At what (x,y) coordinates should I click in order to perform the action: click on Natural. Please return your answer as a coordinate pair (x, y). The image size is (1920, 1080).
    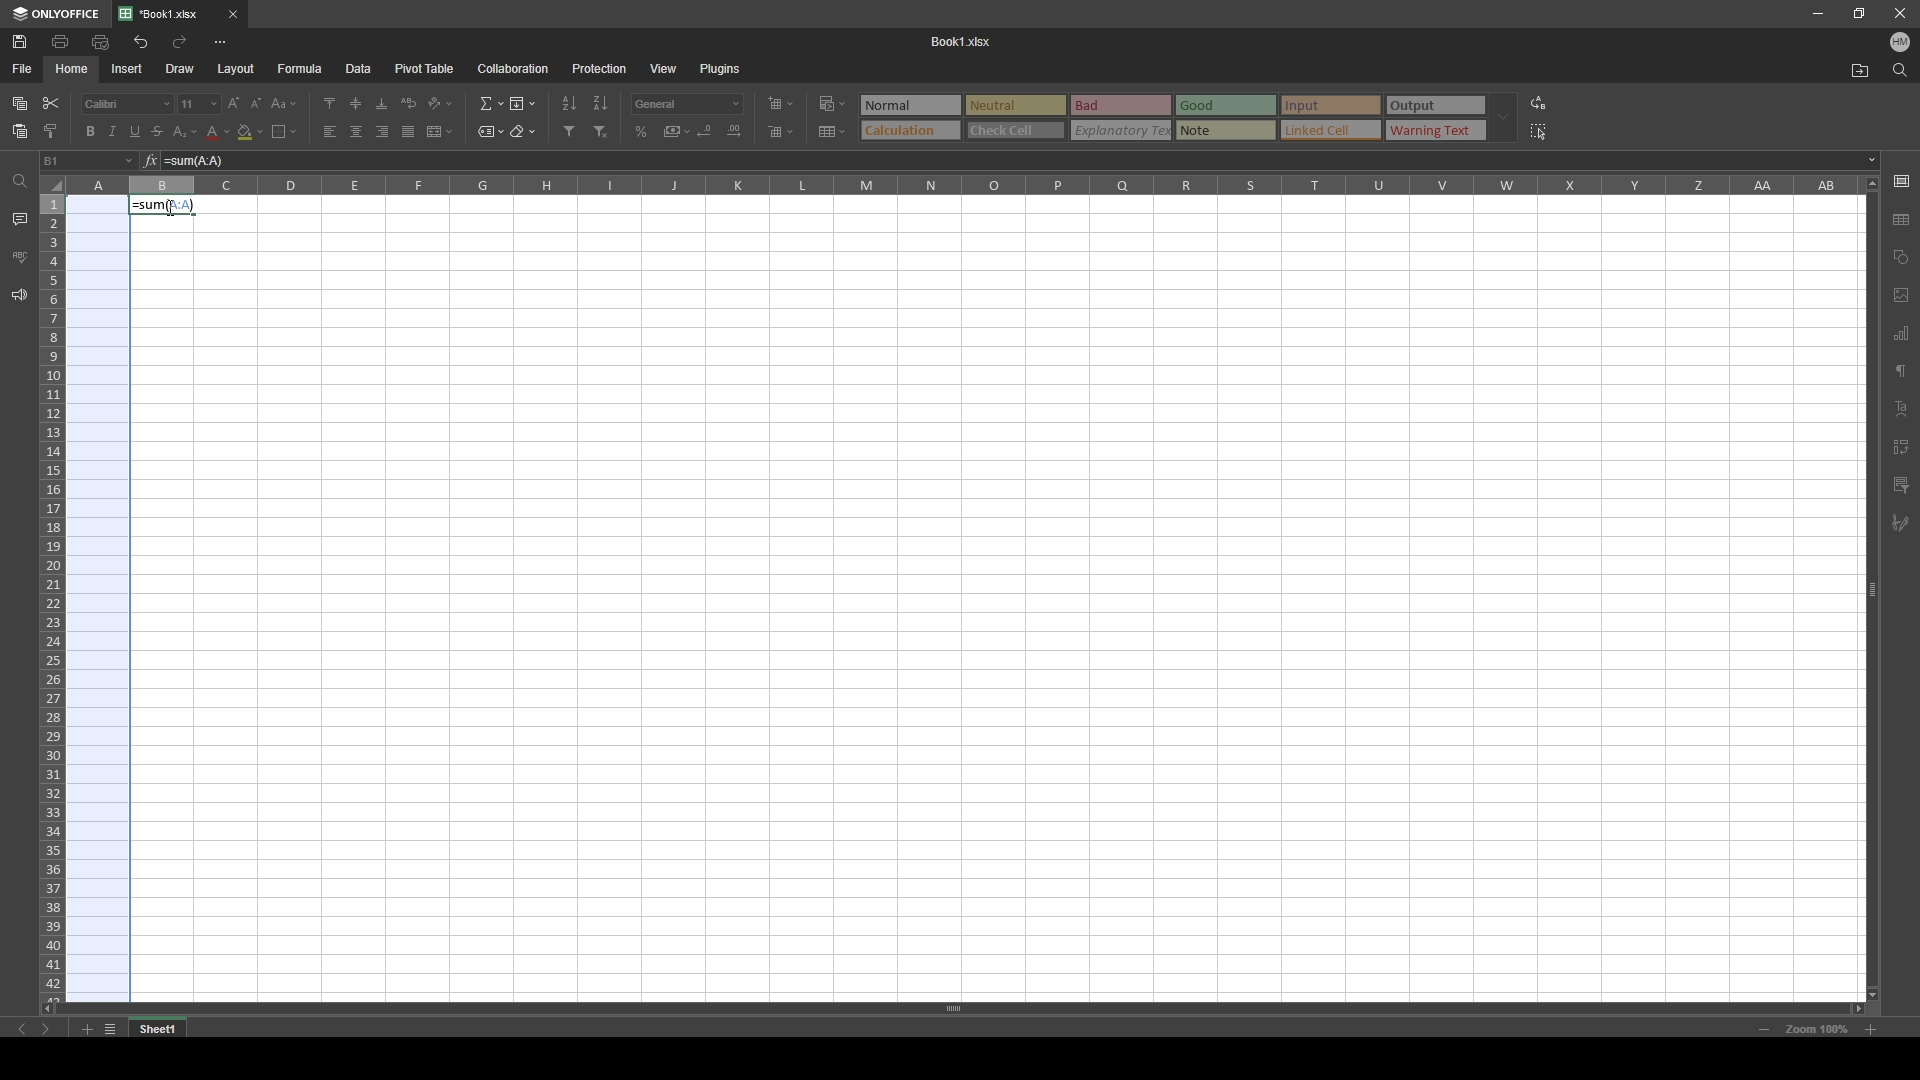
    Looking at the image, I should click on (1014, 104).